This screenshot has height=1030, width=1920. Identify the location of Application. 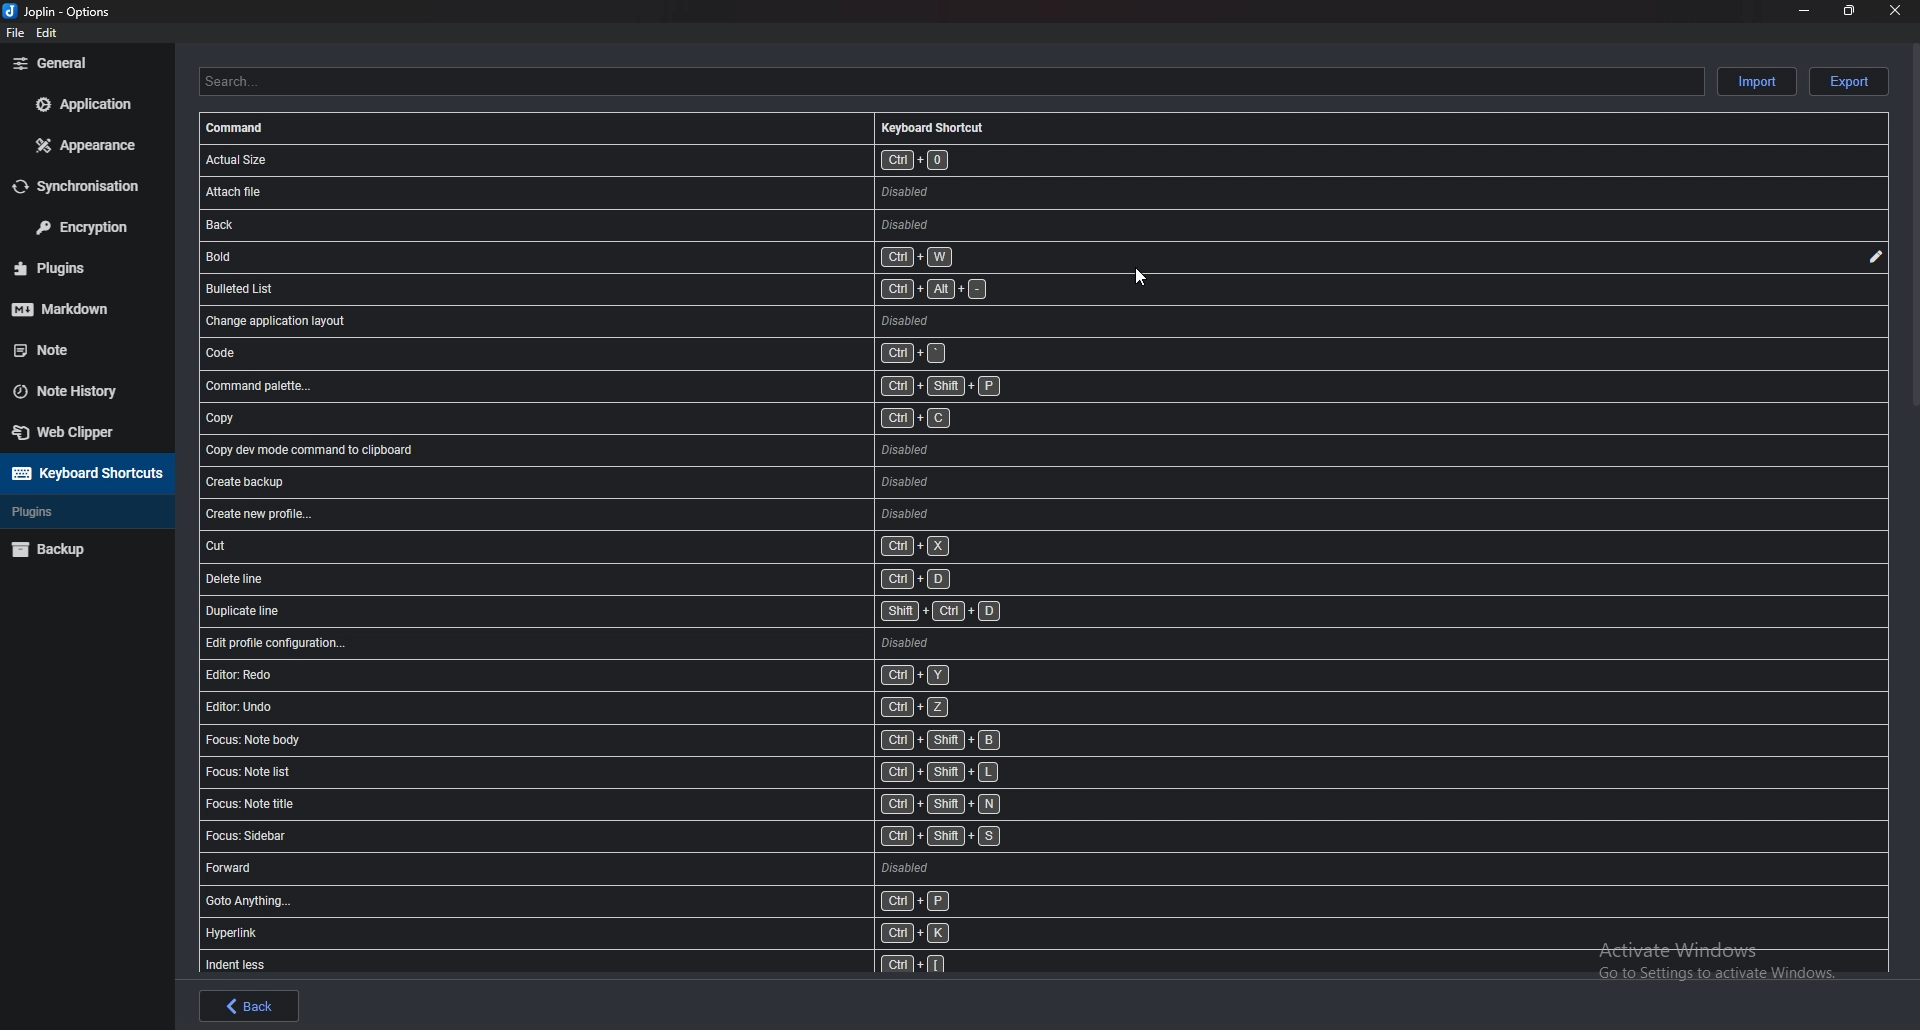
(83, 104).